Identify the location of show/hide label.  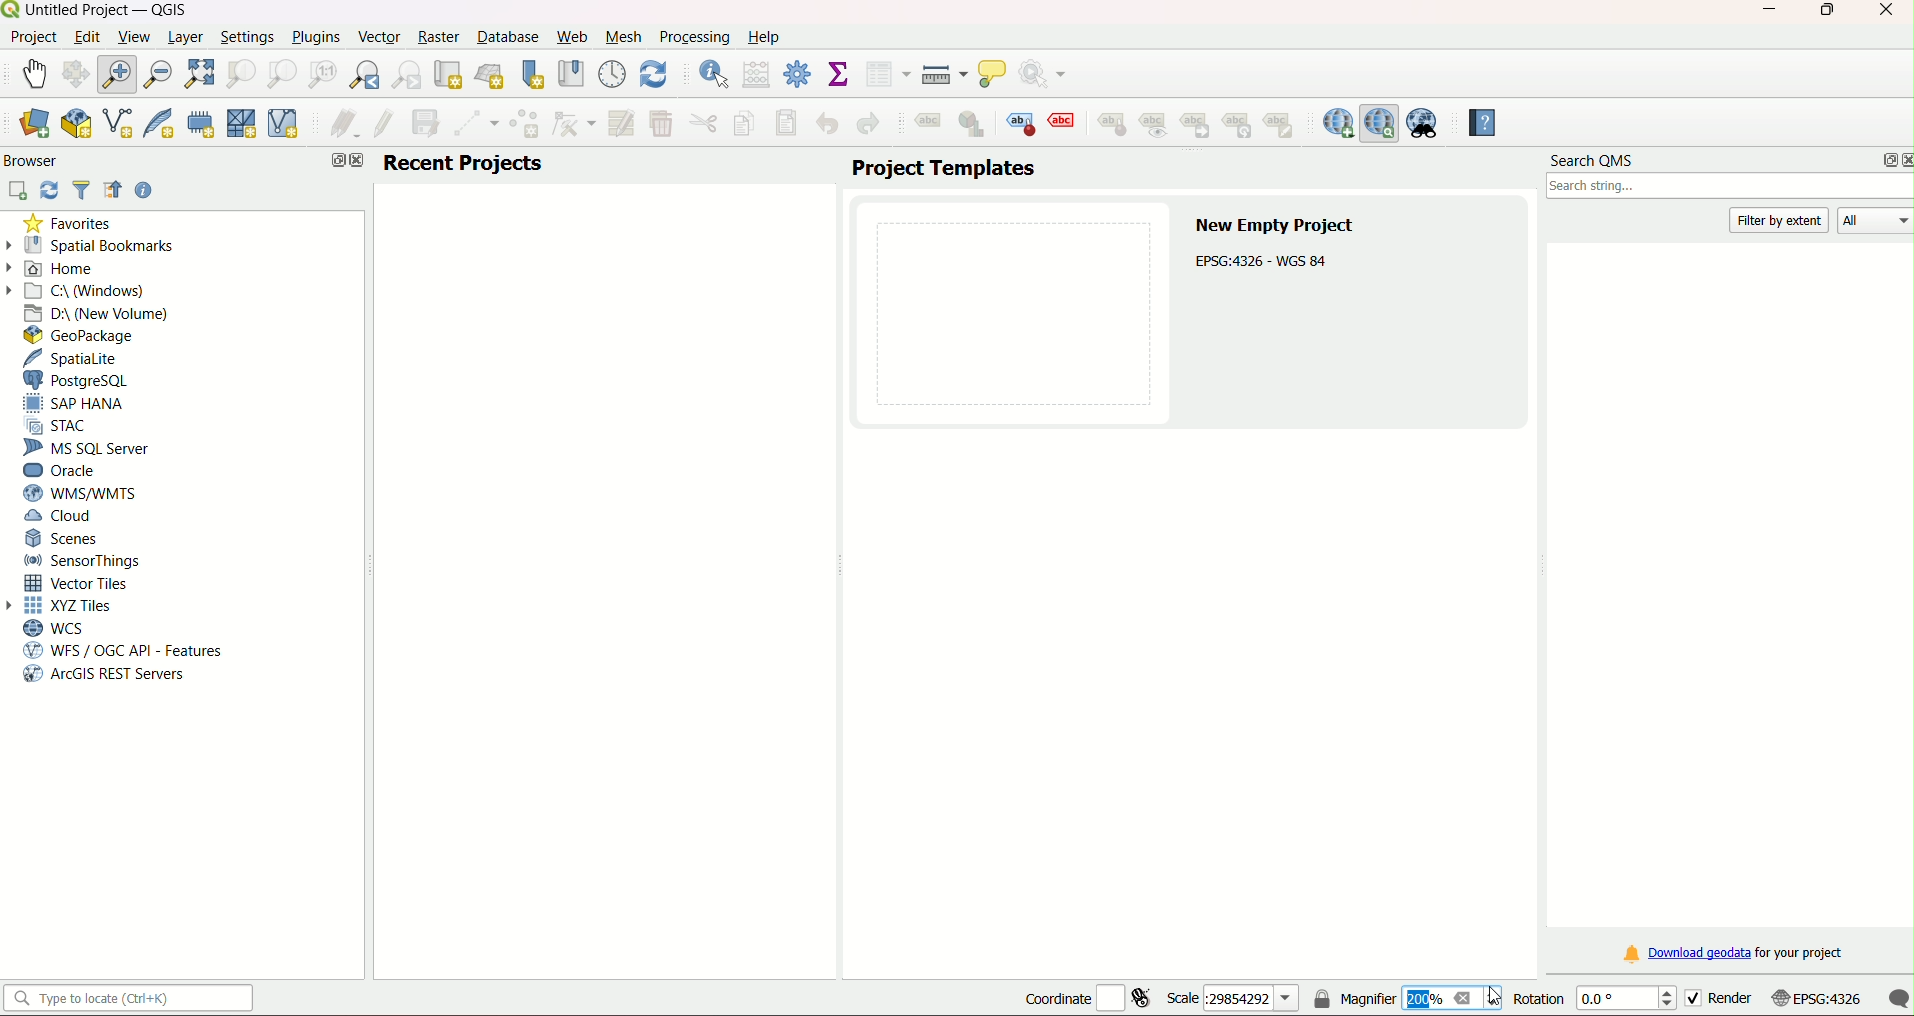
(1156, 126).